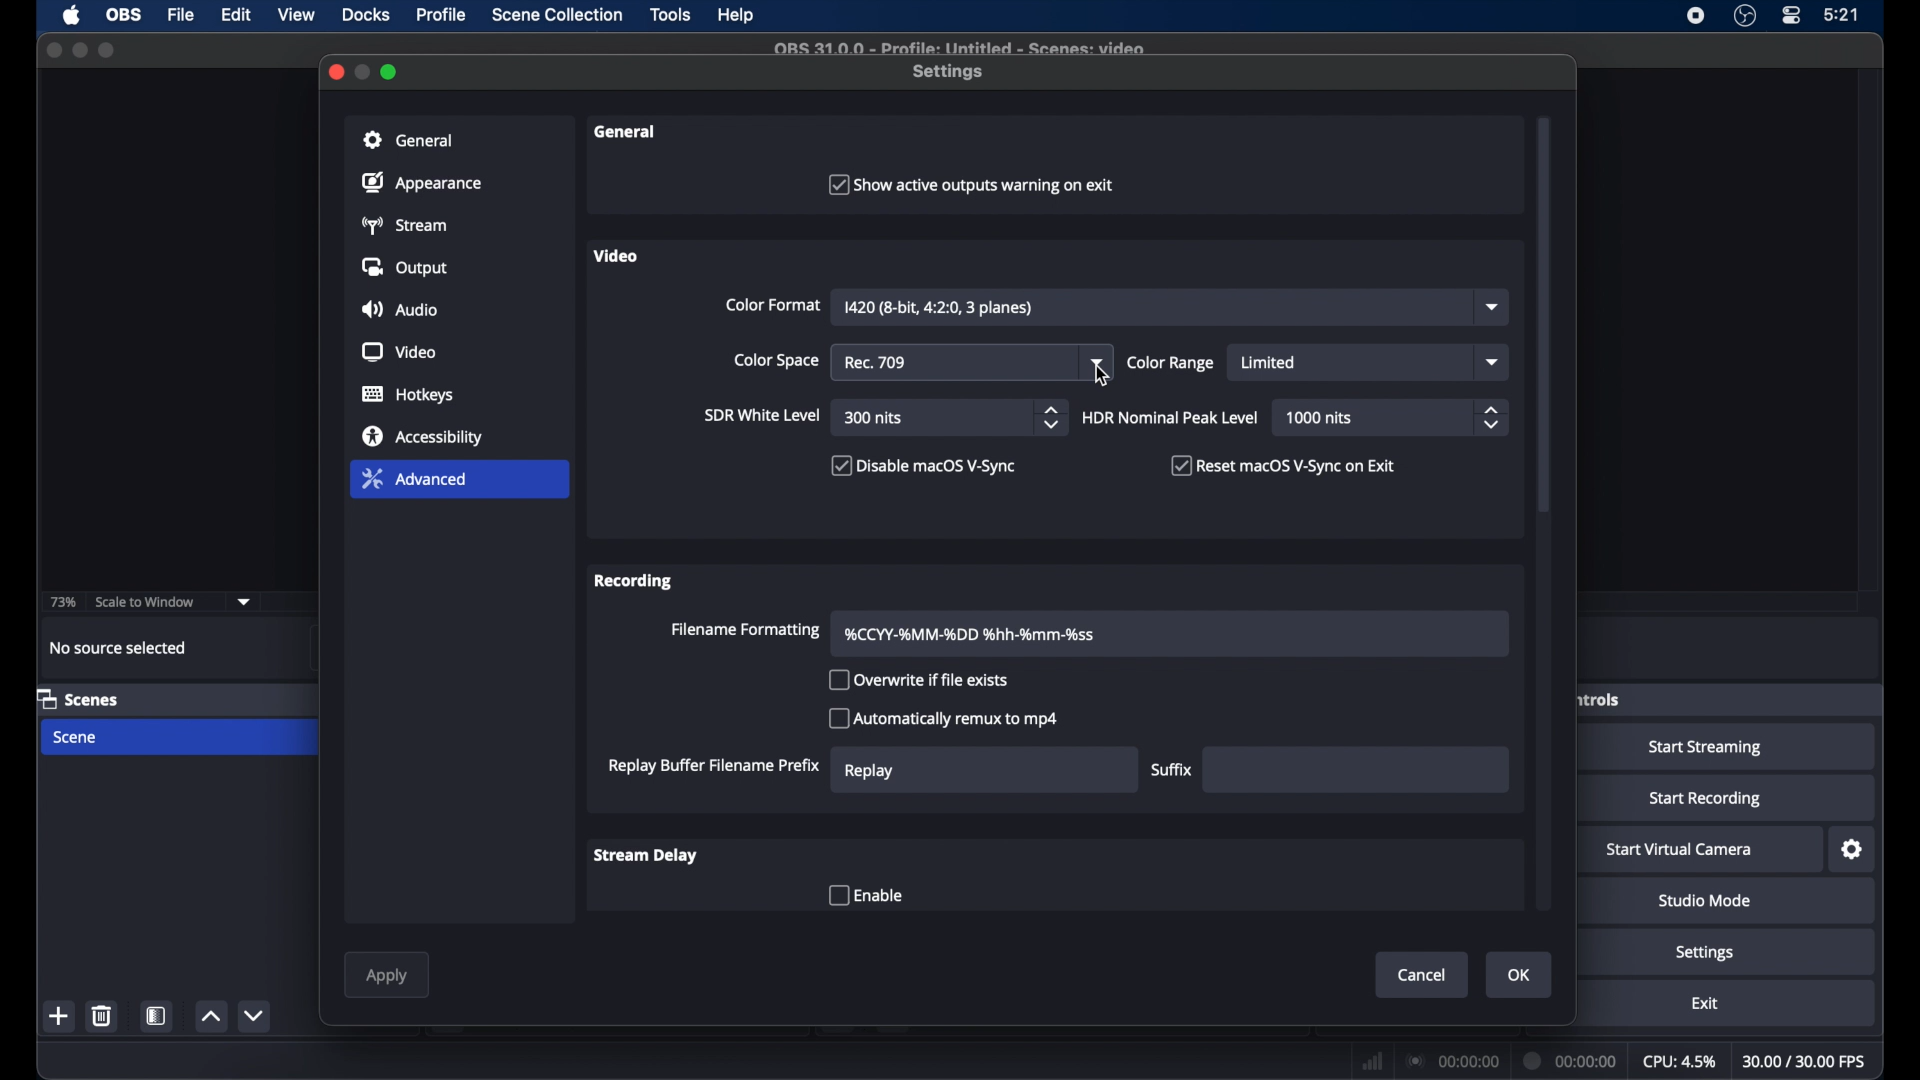 This screenshot has width=1920, height=1080. What do you see at coordinates (398, 352) in the screenshot?
I see `video` at bounding box center [398, 352].